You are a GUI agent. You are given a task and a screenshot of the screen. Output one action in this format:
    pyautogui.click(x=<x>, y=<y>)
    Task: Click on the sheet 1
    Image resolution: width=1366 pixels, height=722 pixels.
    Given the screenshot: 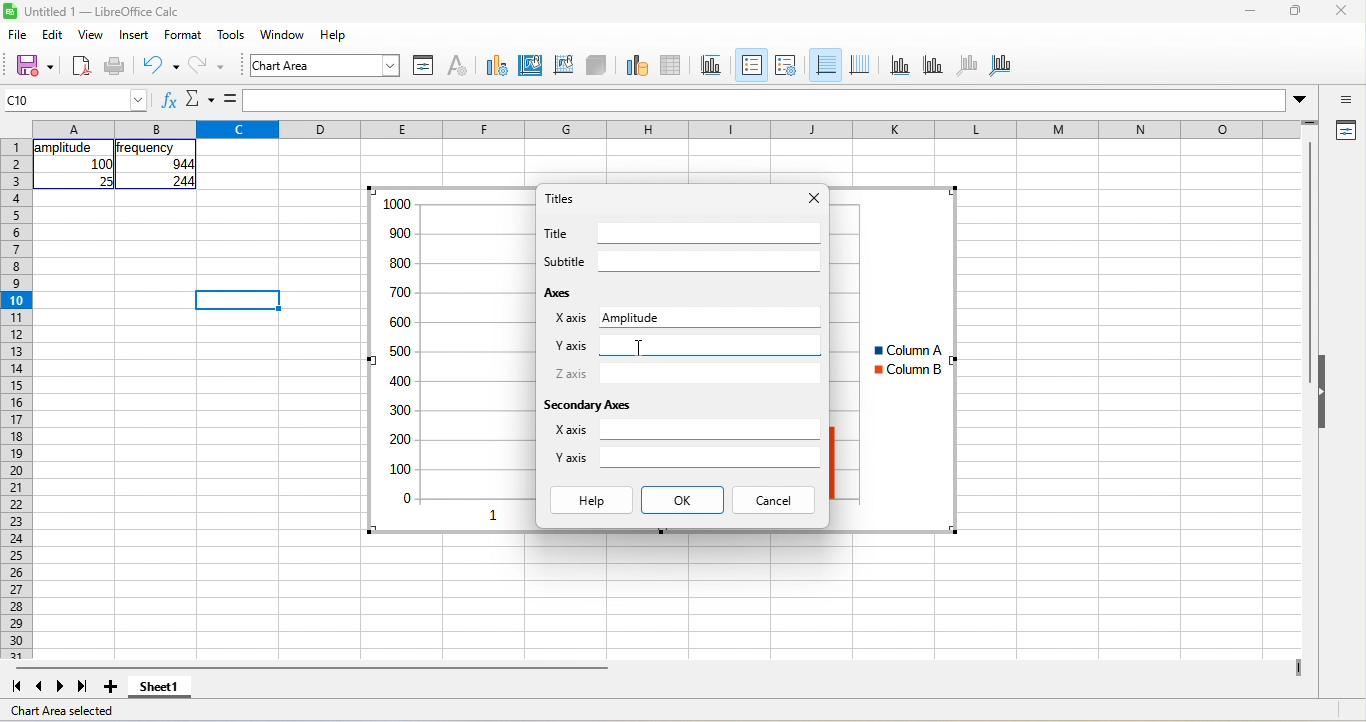 What is the action you would take?
    pyautogui.click(x=160, y=687)
    